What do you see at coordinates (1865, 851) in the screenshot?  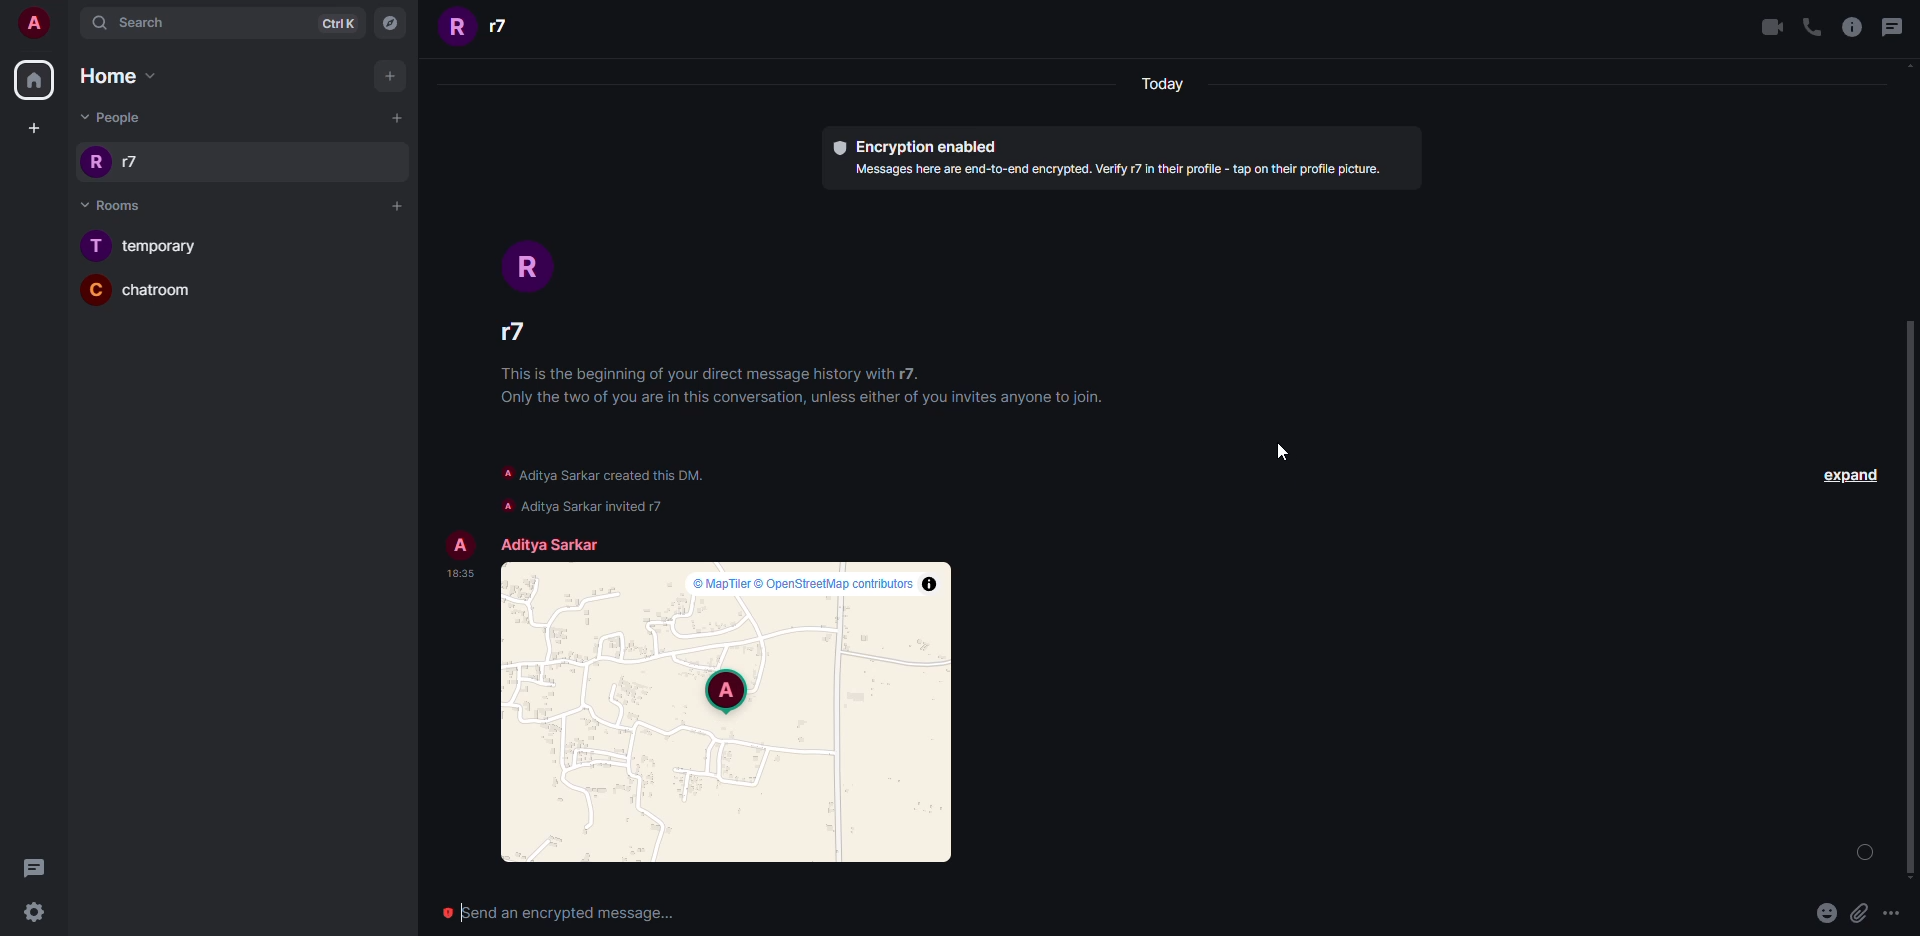 I see `loading` at bounding box center [1865, 851].